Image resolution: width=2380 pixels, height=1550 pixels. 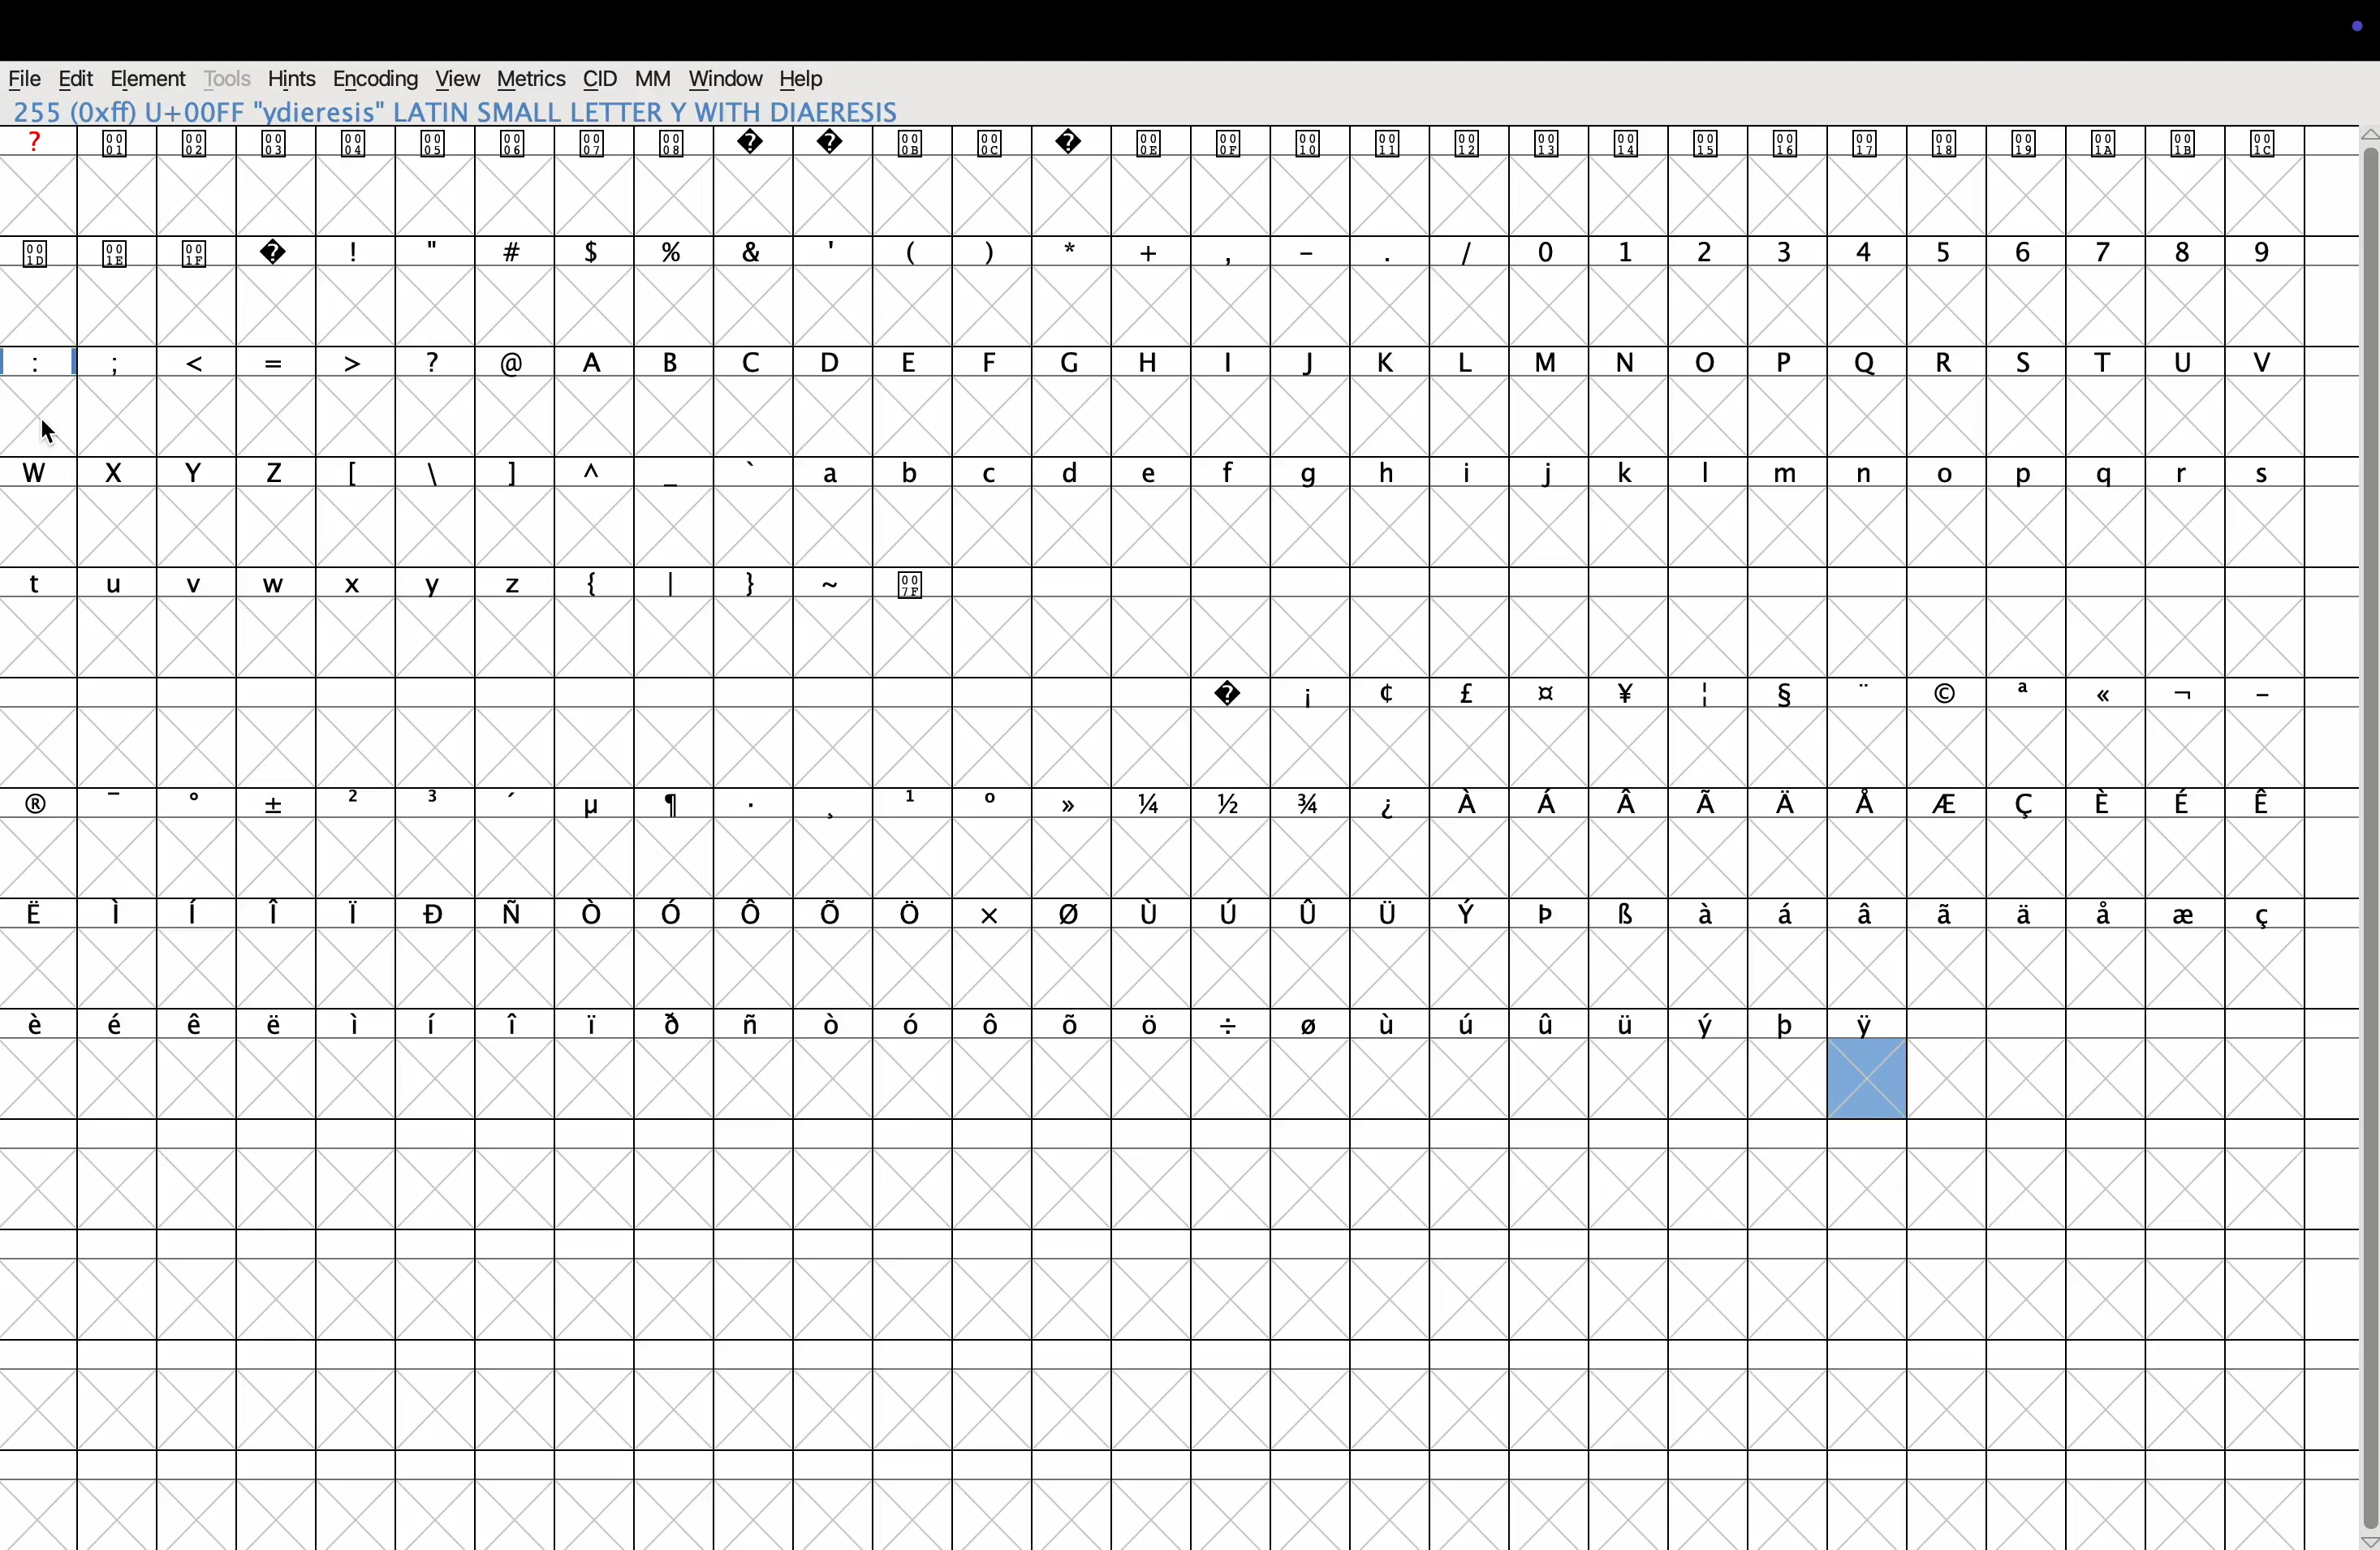 I want to click on @, so click(x=514, y=400).